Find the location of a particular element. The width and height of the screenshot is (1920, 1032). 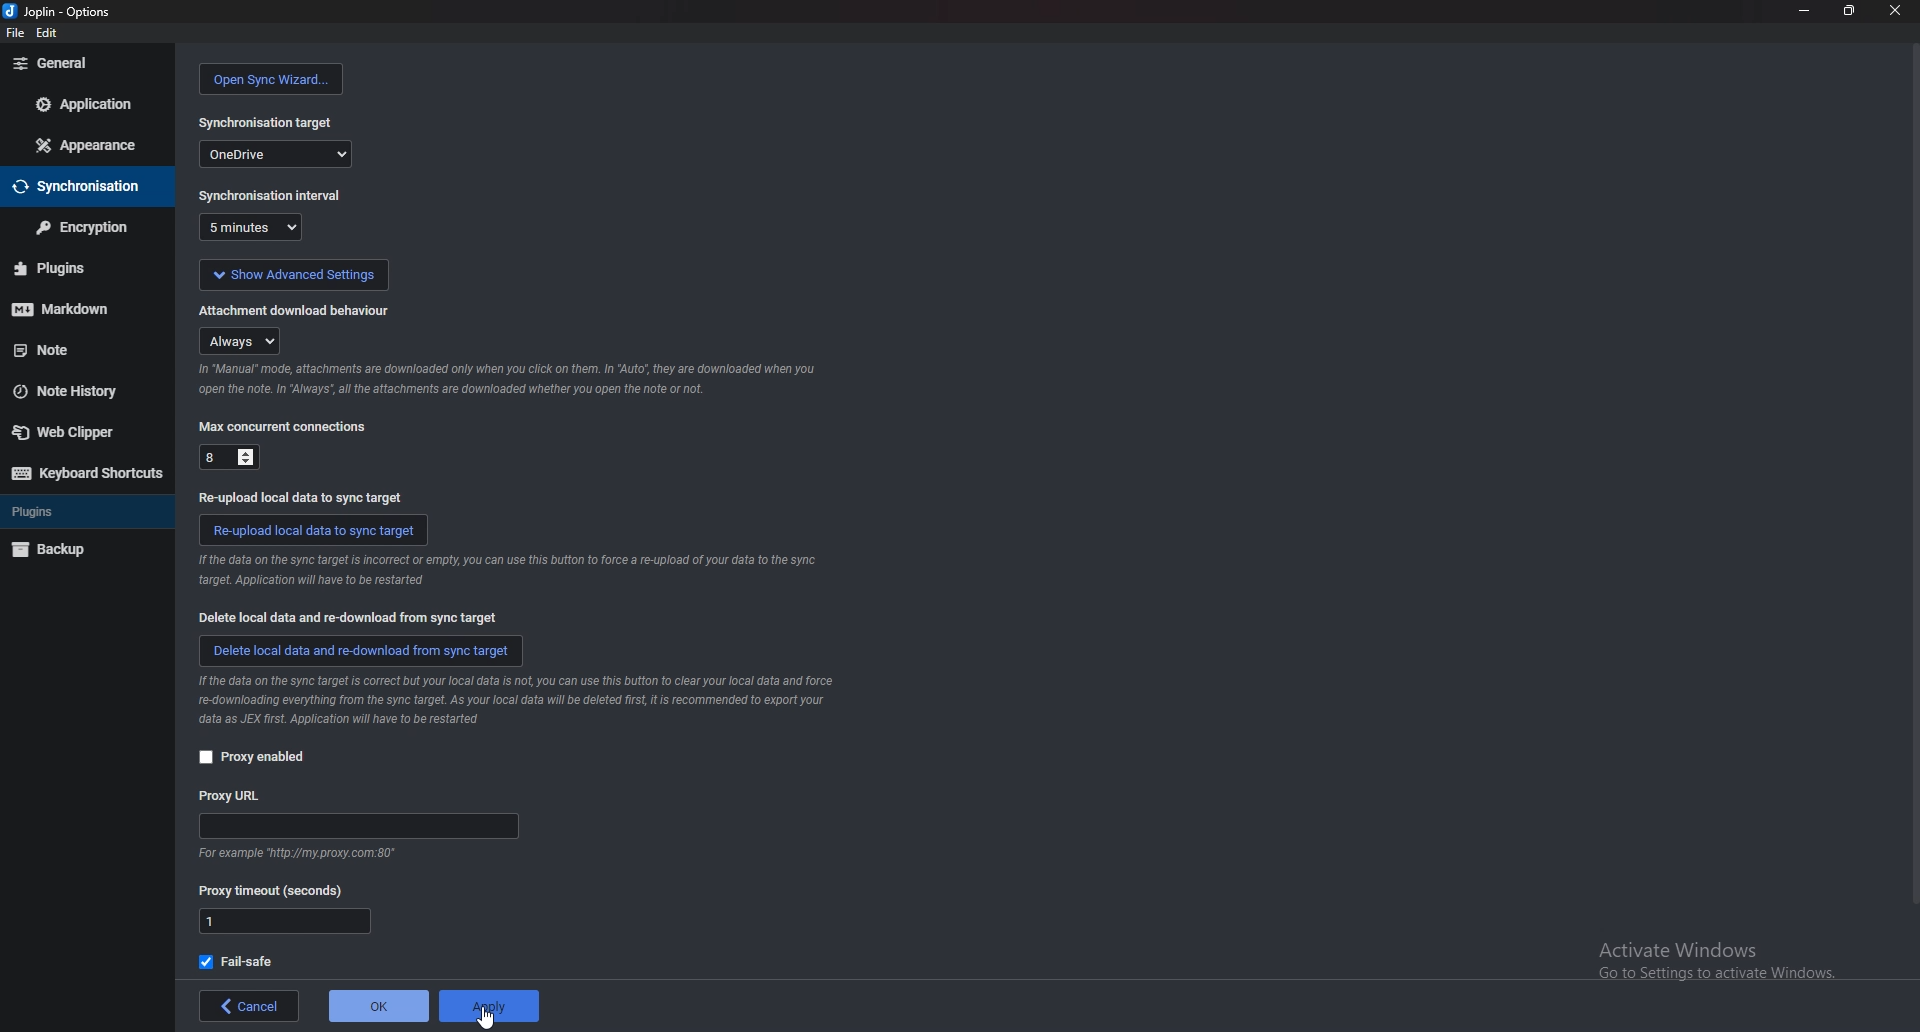

resize is located at coordinates (1849, 10).